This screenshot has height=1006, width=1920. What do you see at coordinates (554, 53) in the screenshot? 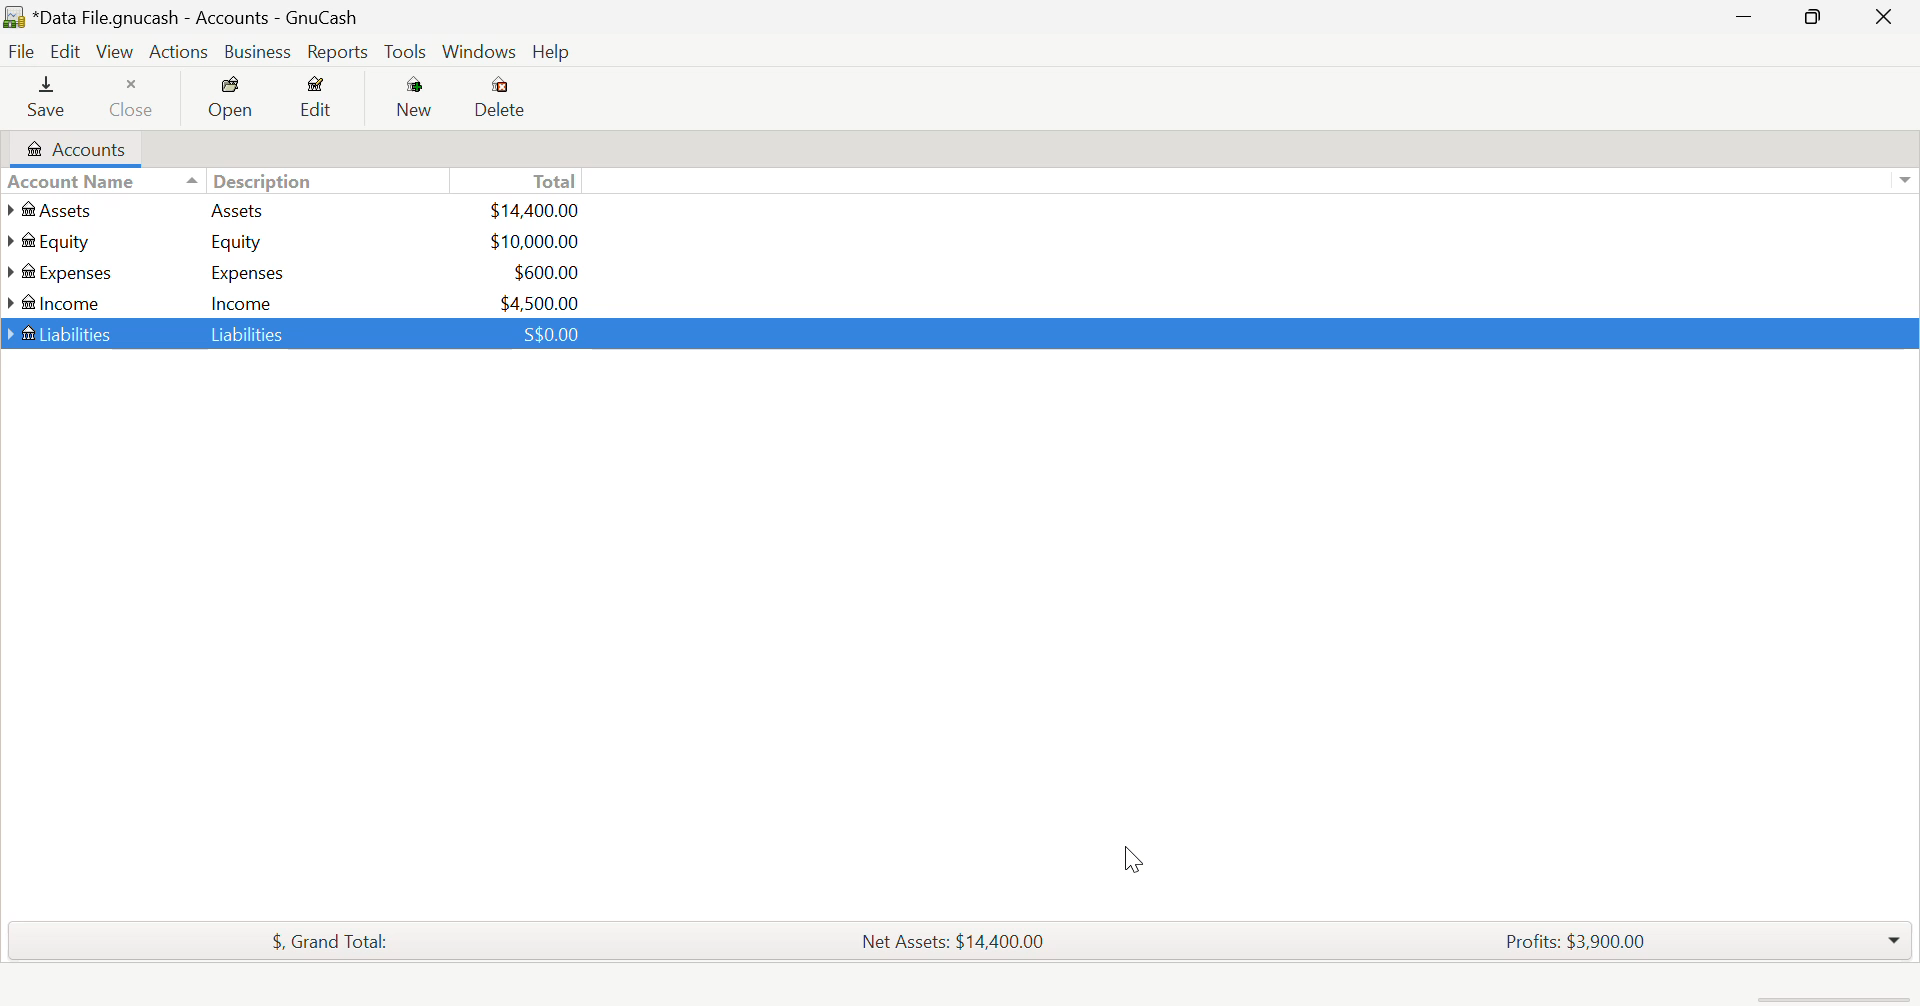
I see `Help` at bounding box center [554, 53].